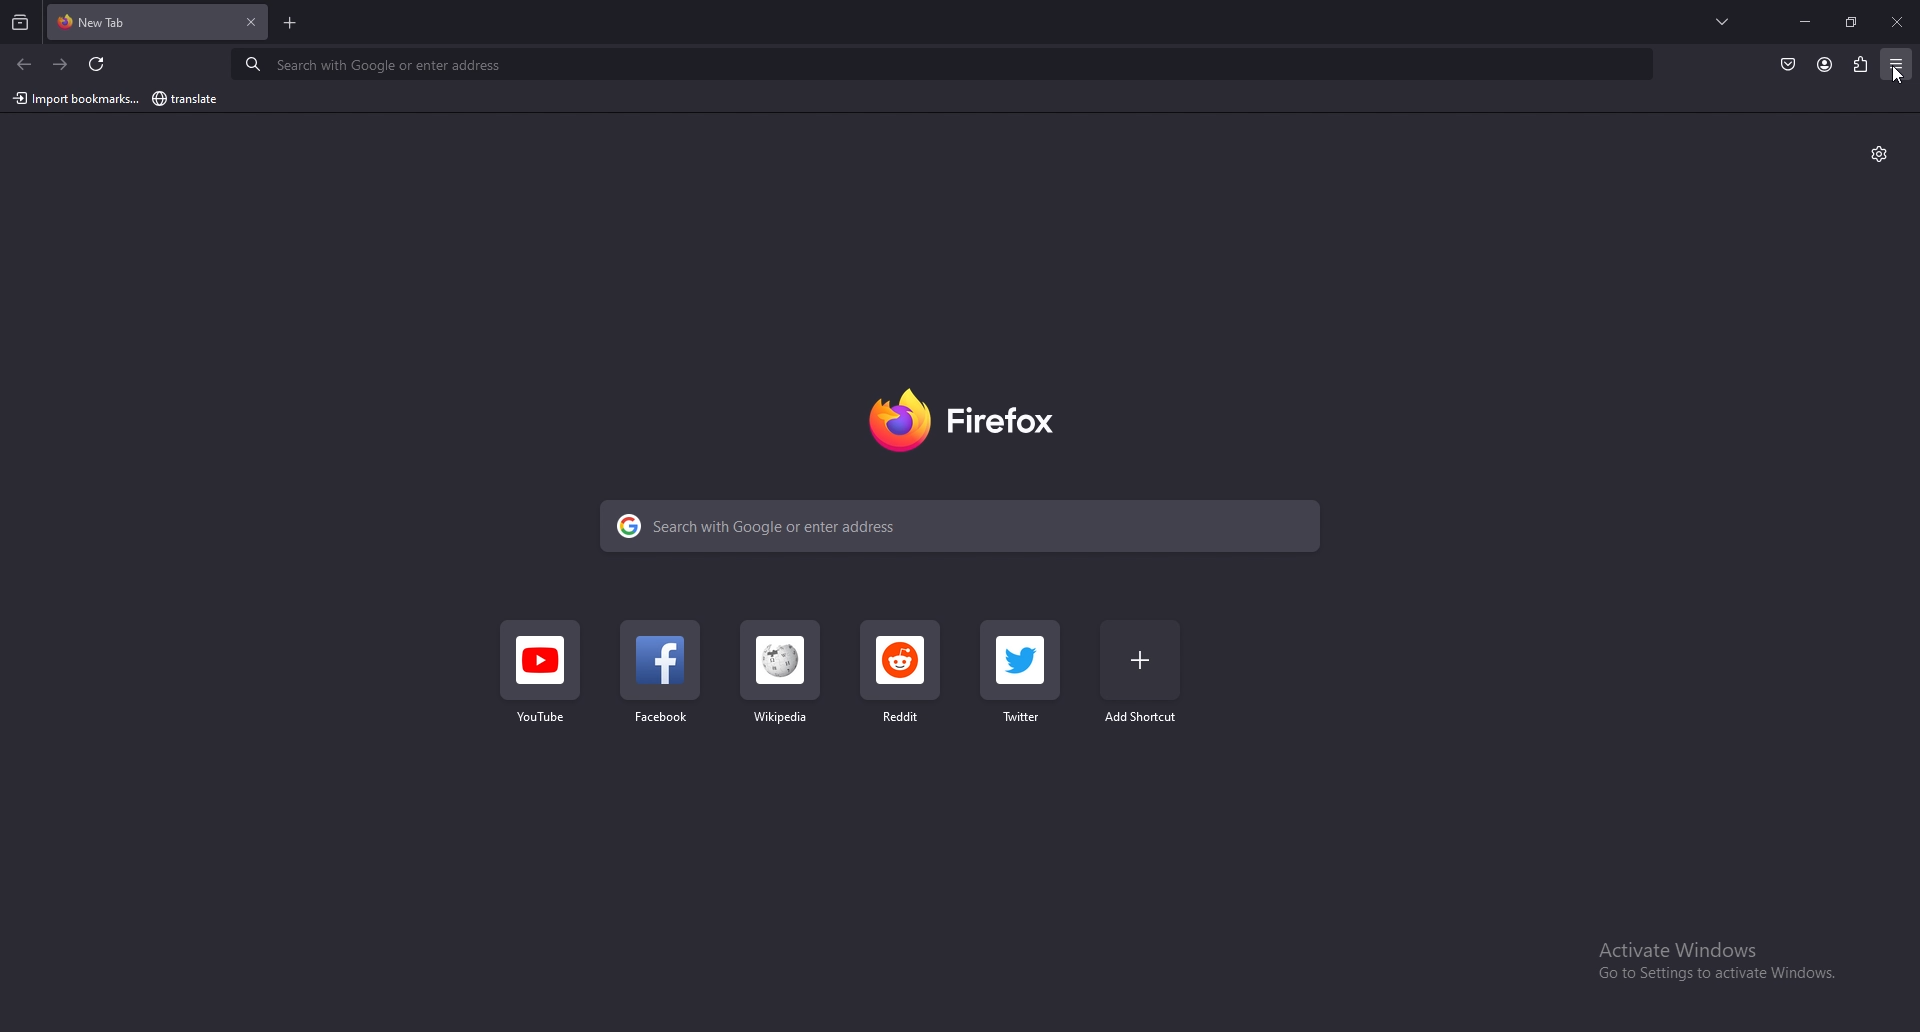  Describe the element at coordinates (964, 526) in the screenshot. I see `search bar` at that location.